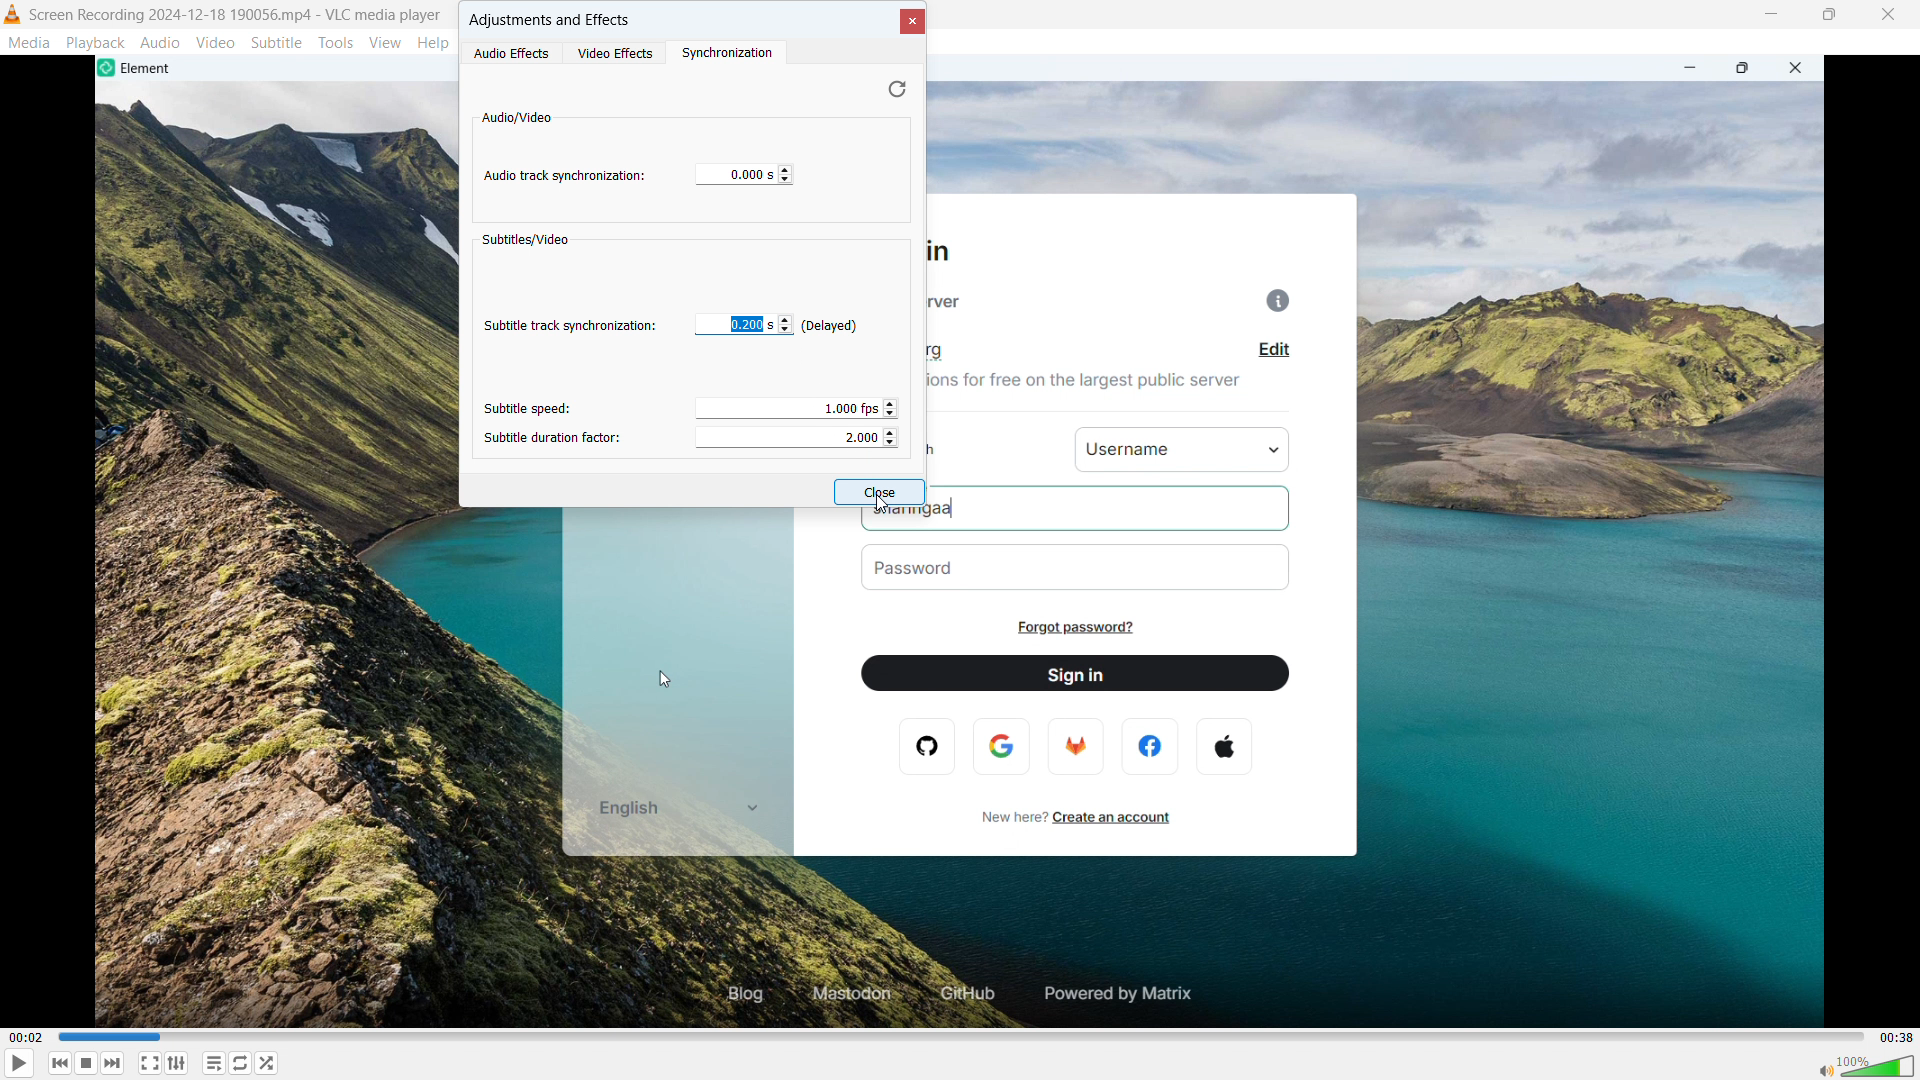  What do you see at coordinates (896, 88) in the screenshot?
I see `undo change` at bounding box center [896, 88].